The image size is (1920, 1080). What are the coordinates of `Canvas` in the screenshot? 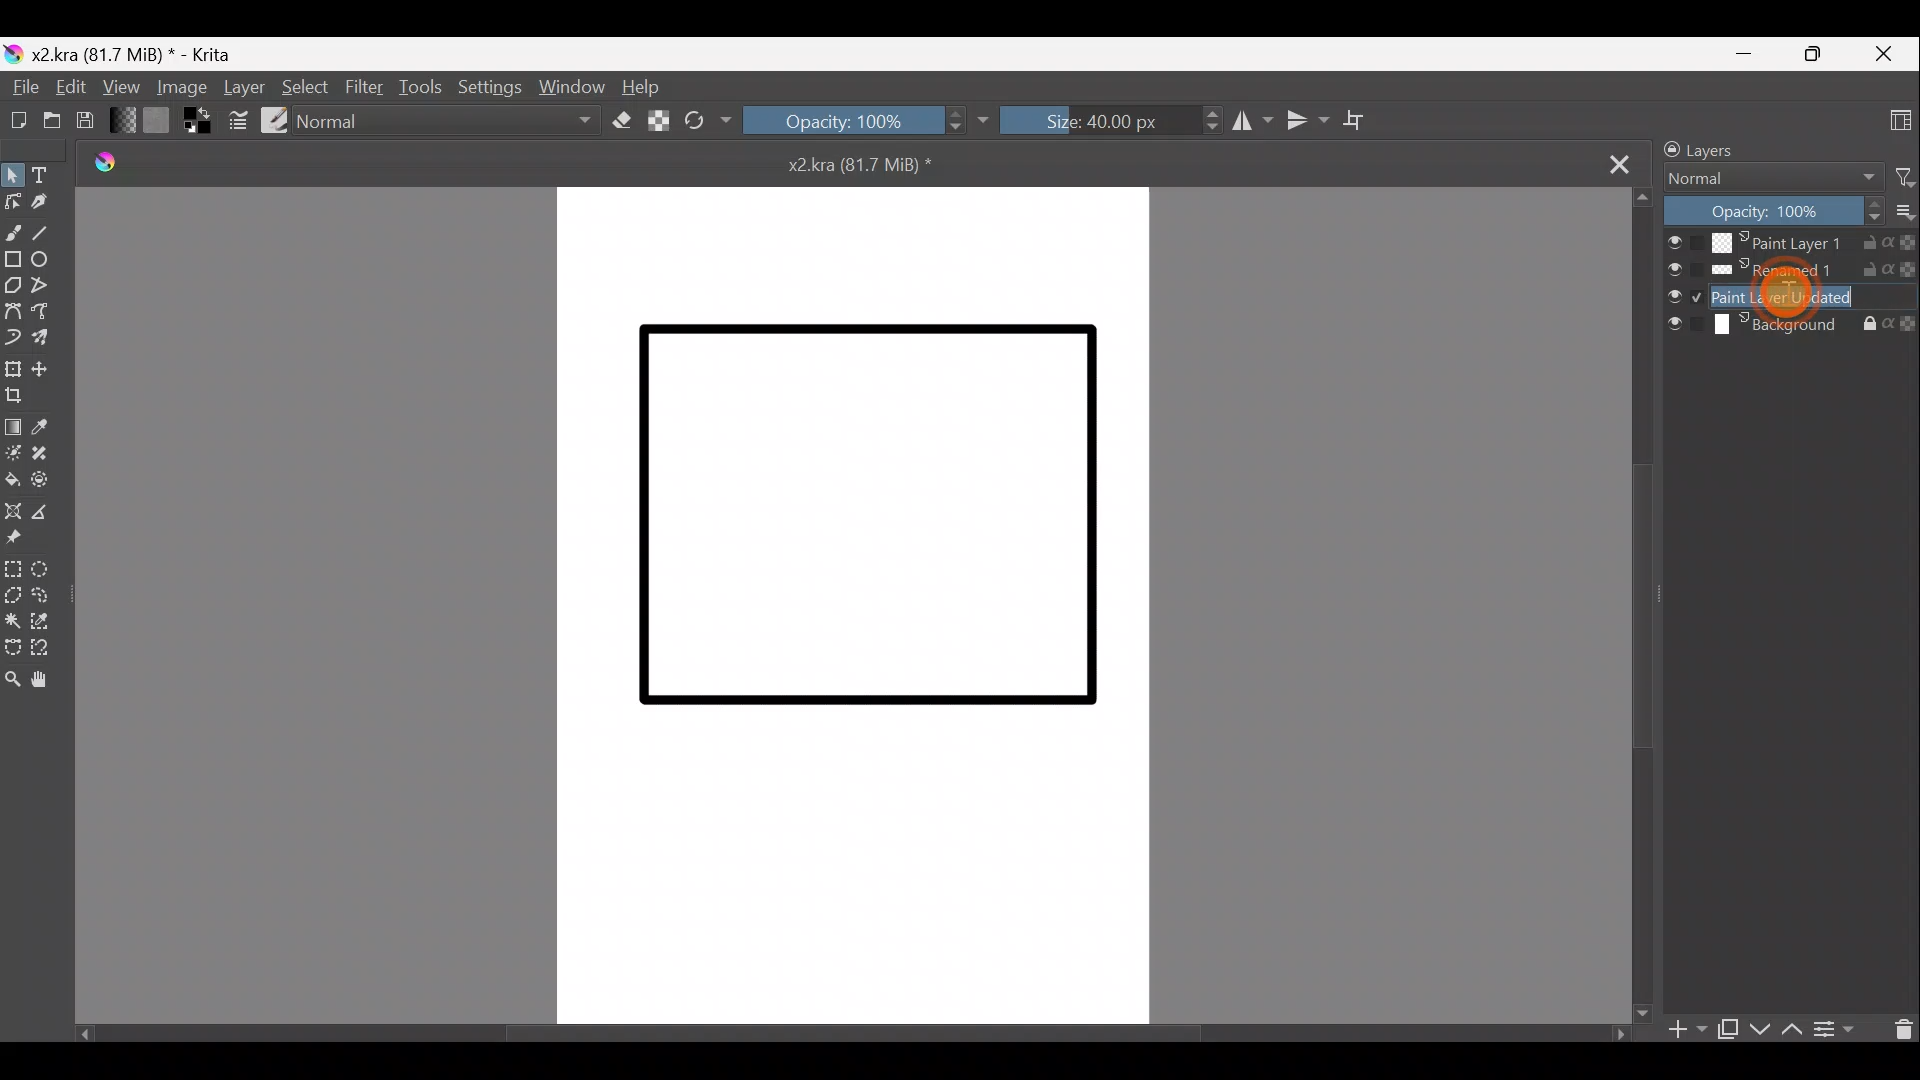 It's located at (857, 607).